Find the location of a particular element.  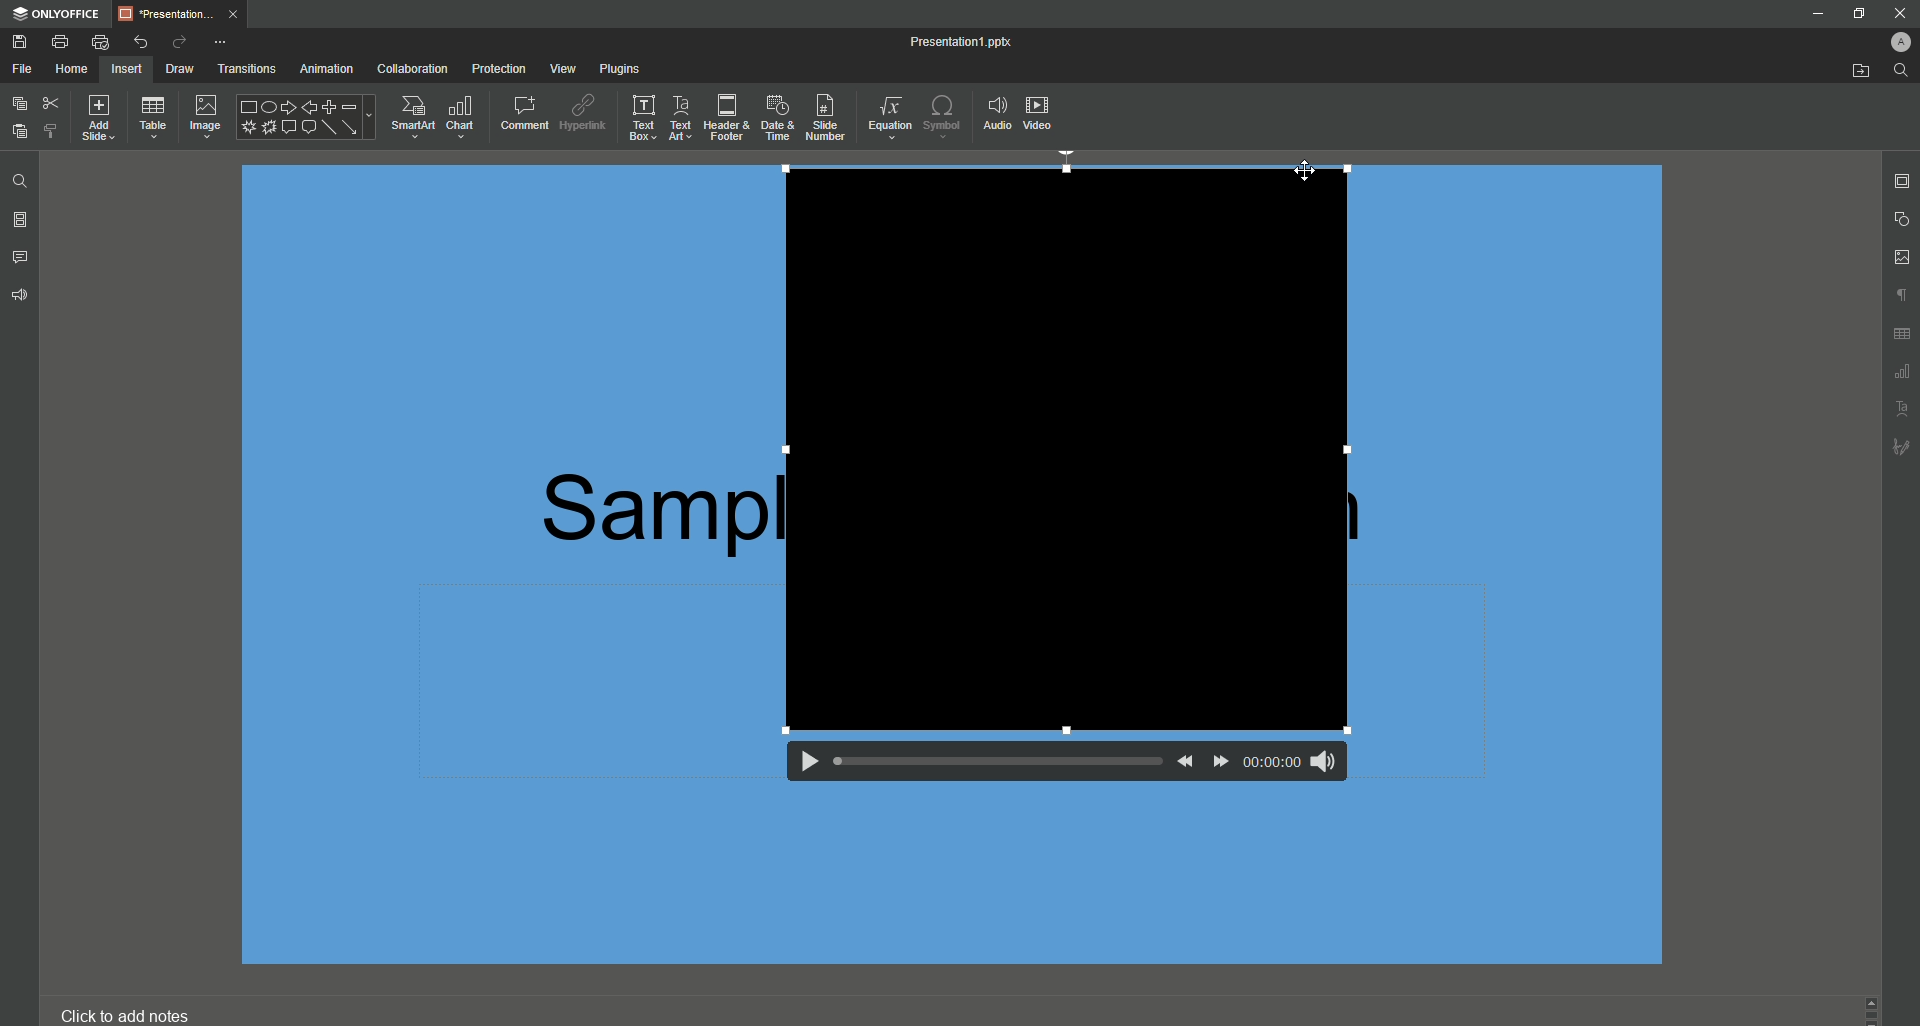

Profile is located at coordinates (1899, 43).